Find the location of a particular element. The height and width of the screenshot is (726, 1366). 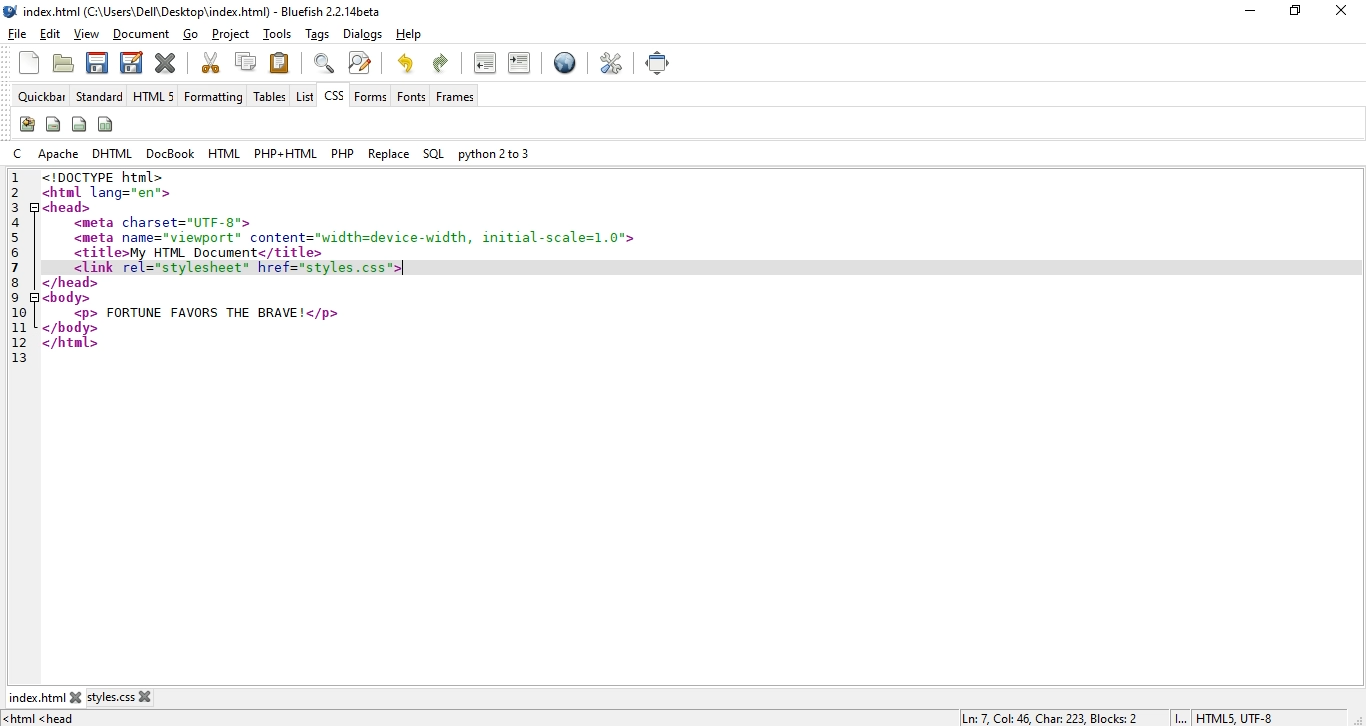

10 is located at coordinates (22, 312).